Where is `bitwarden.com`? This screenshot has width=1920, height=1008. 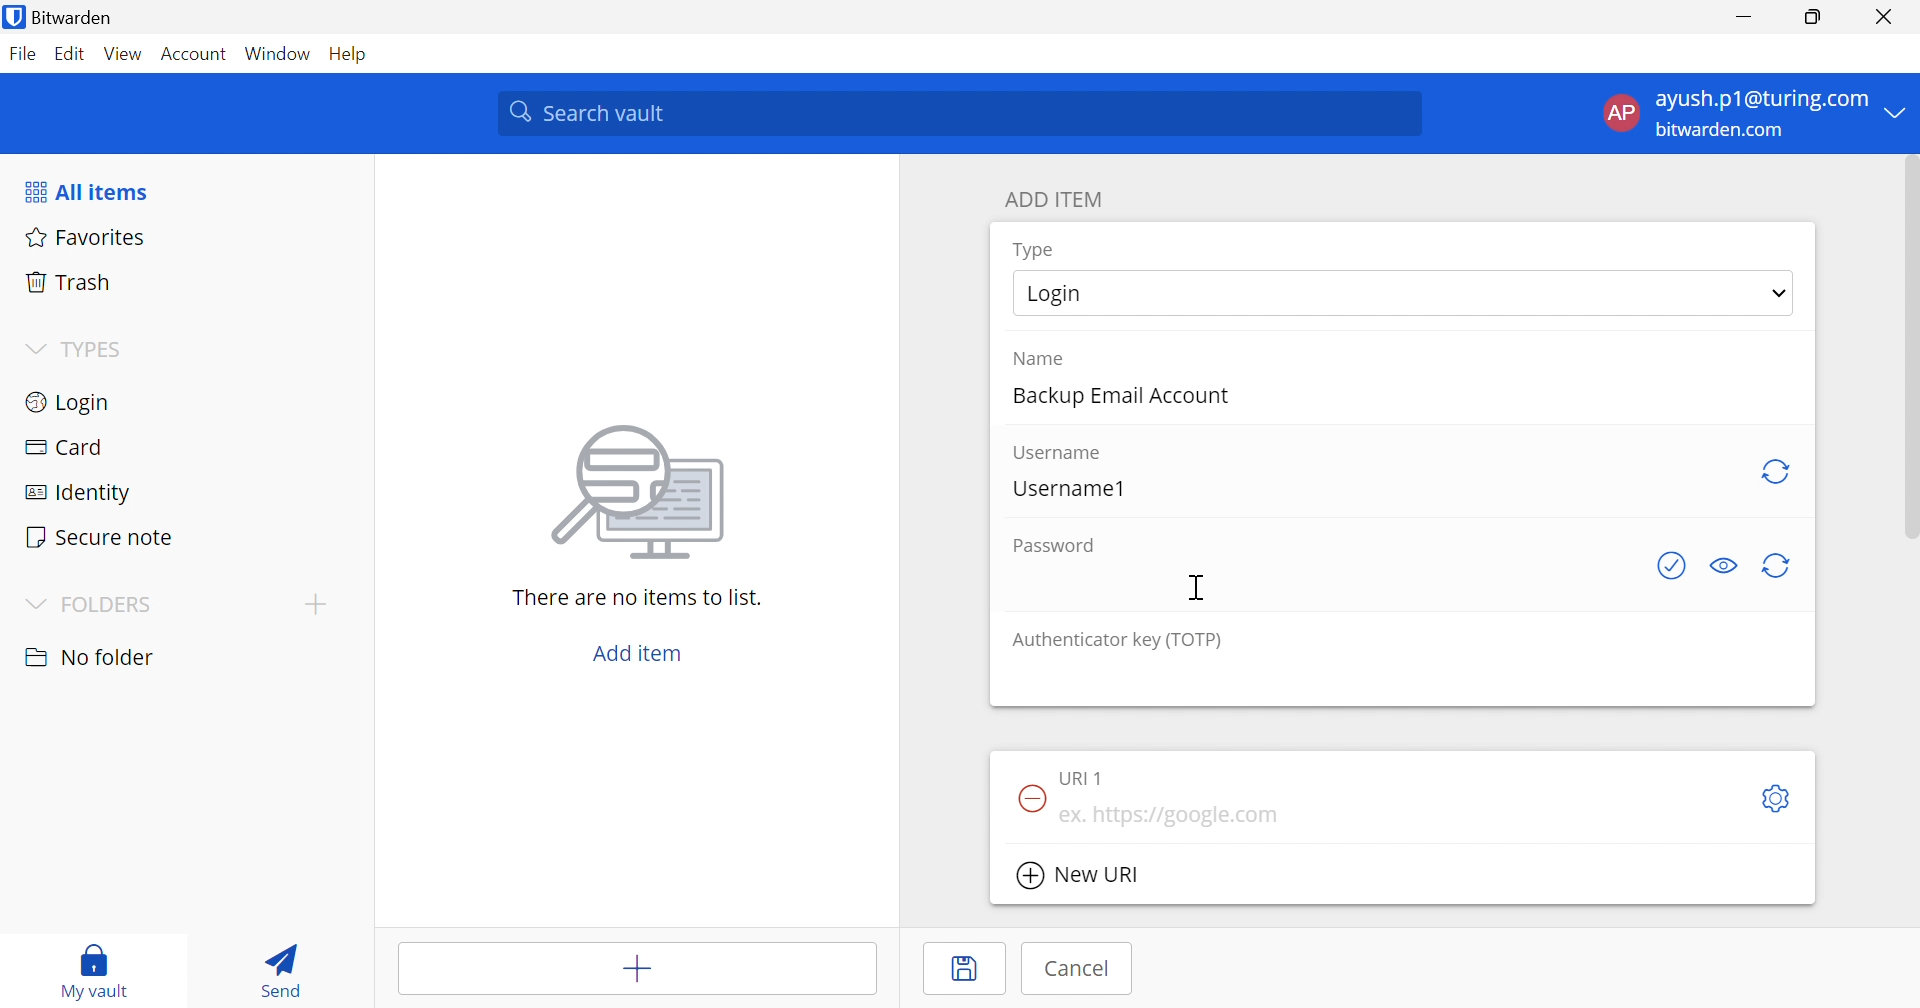
bitwarden.com is located at coordinates (1725, 131).